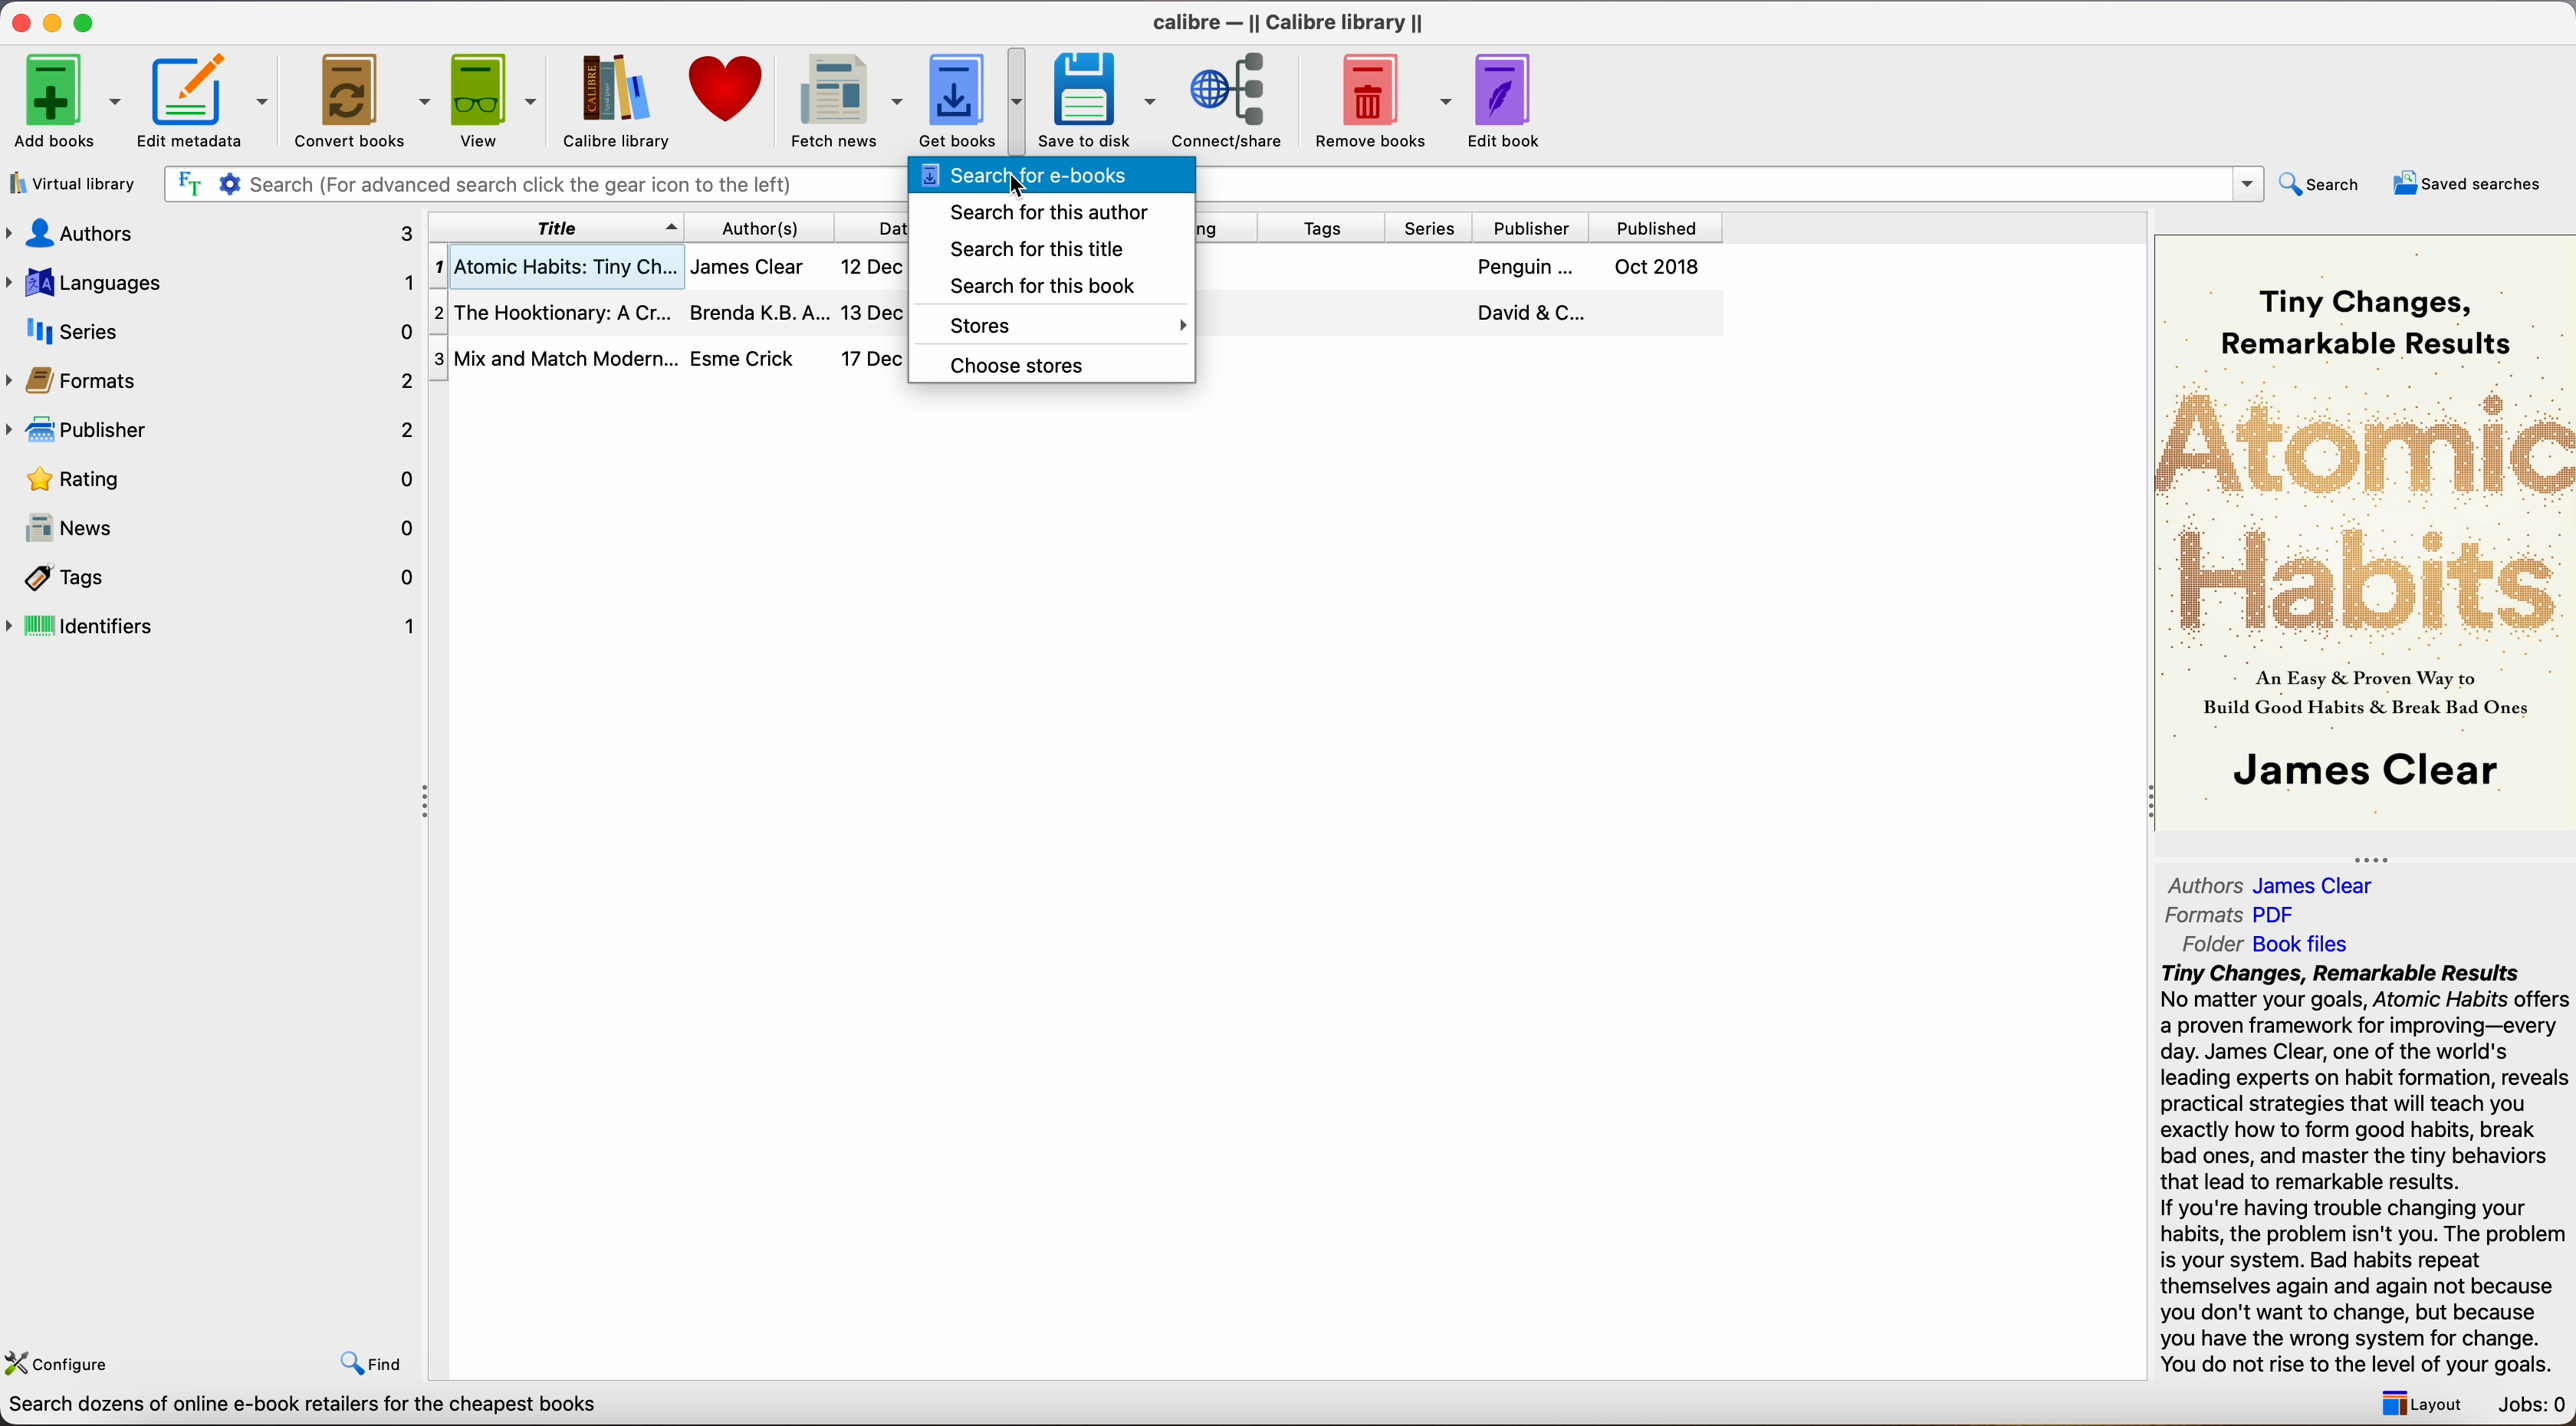  I want to click on edit metadata, so click(209, 103).